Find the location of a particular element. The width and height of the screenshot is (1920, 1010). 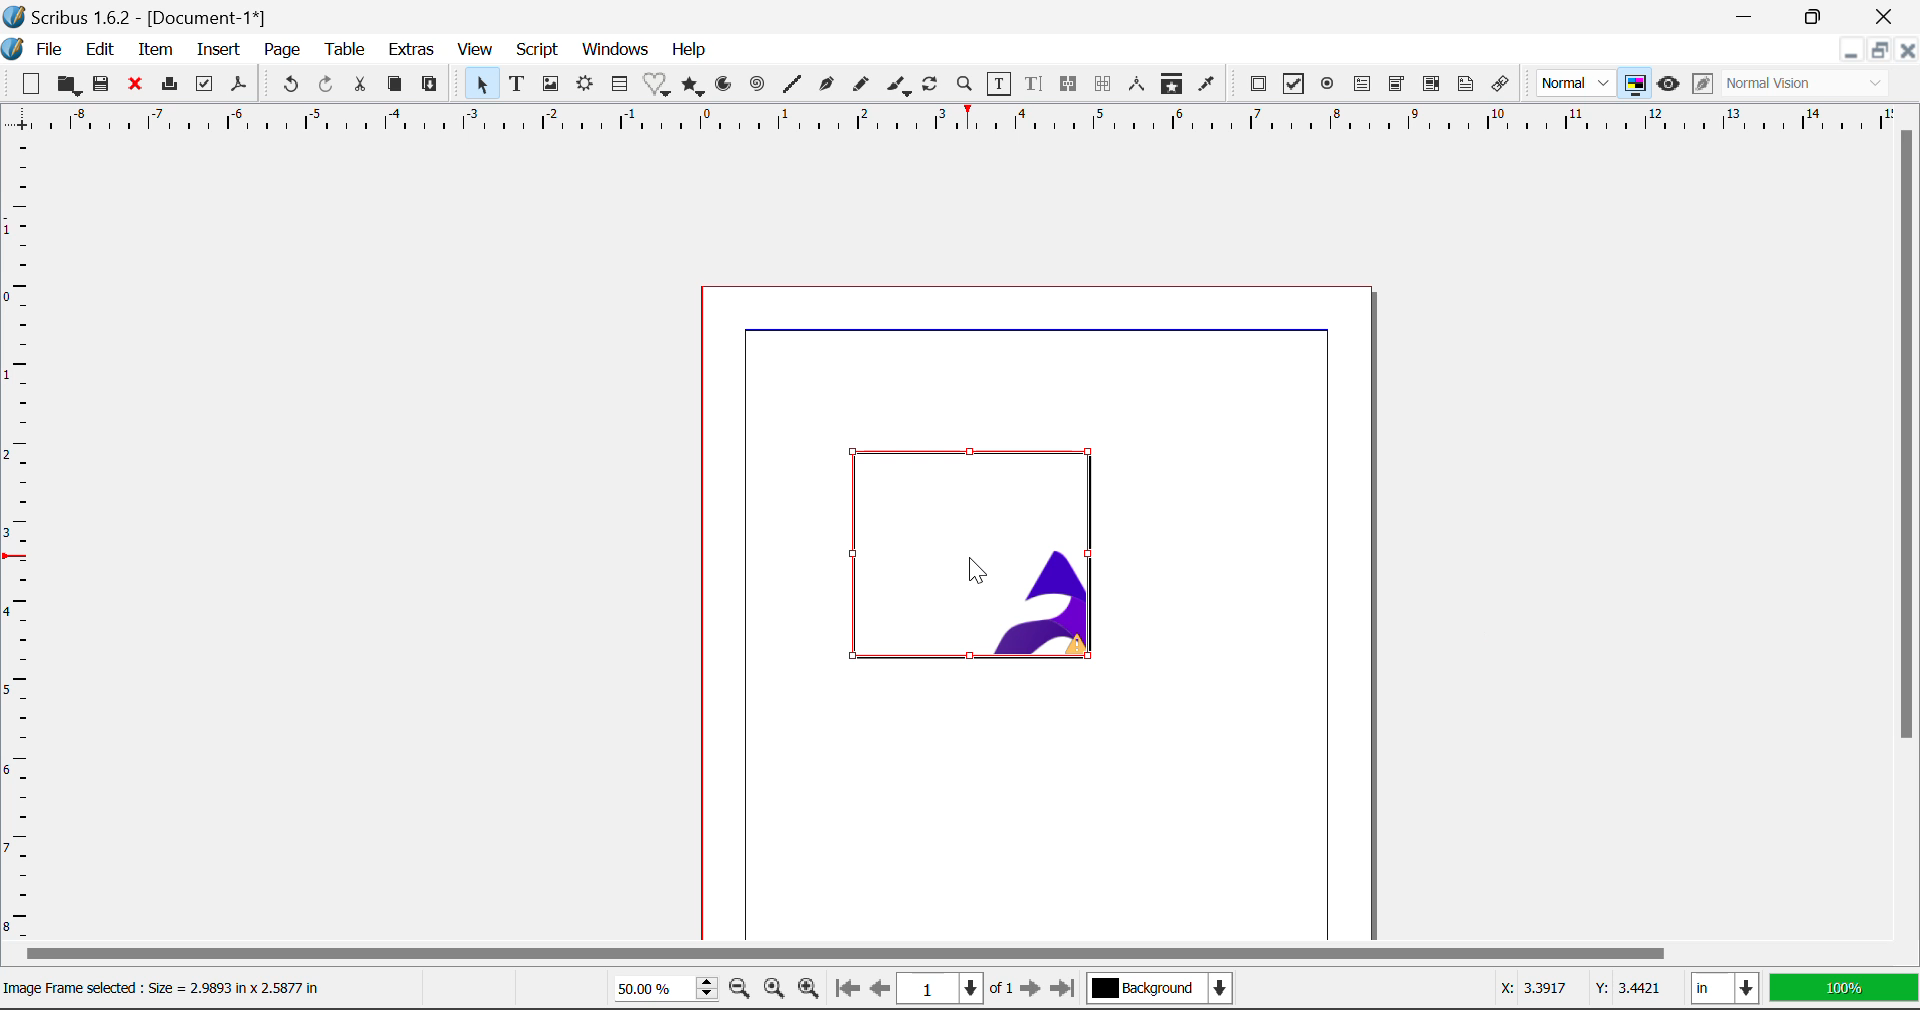

Pdf Combo Box is located at coordinates (1394, 84).